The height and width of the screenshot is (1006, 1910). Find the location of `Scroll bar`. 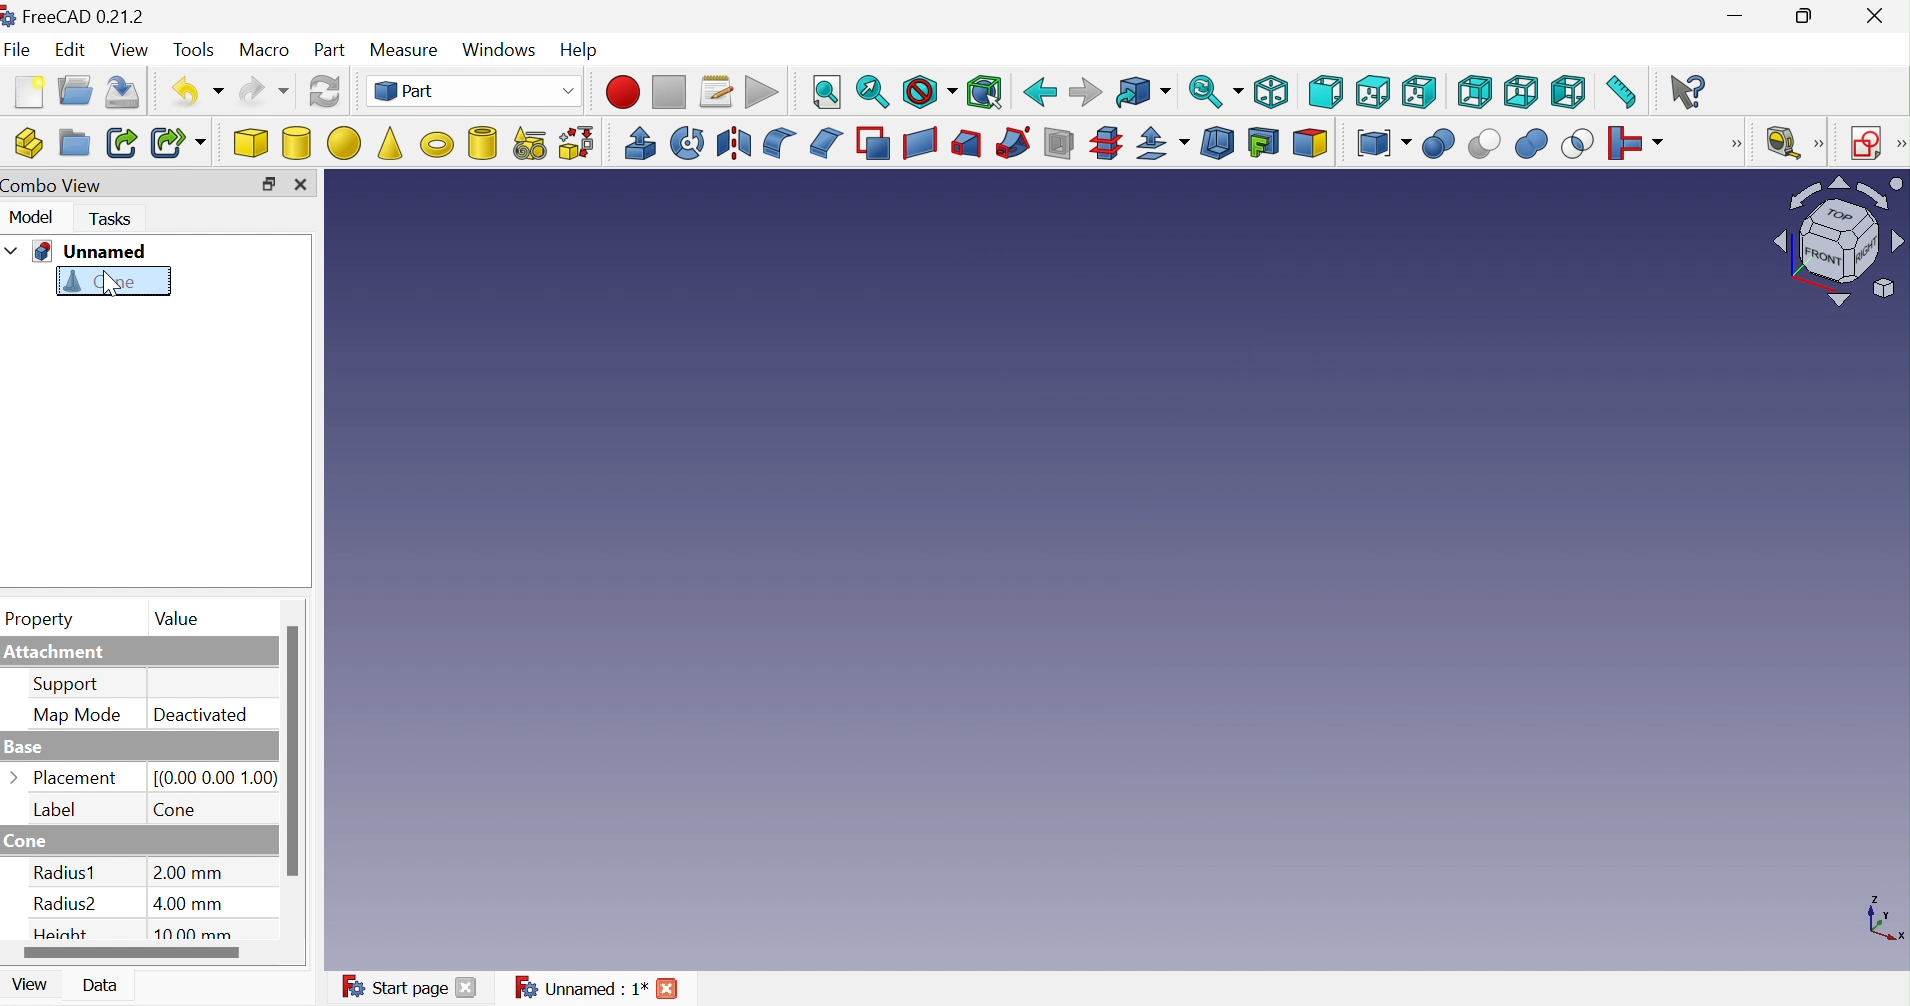

Scroll bar is located at coordinates (293, 751).